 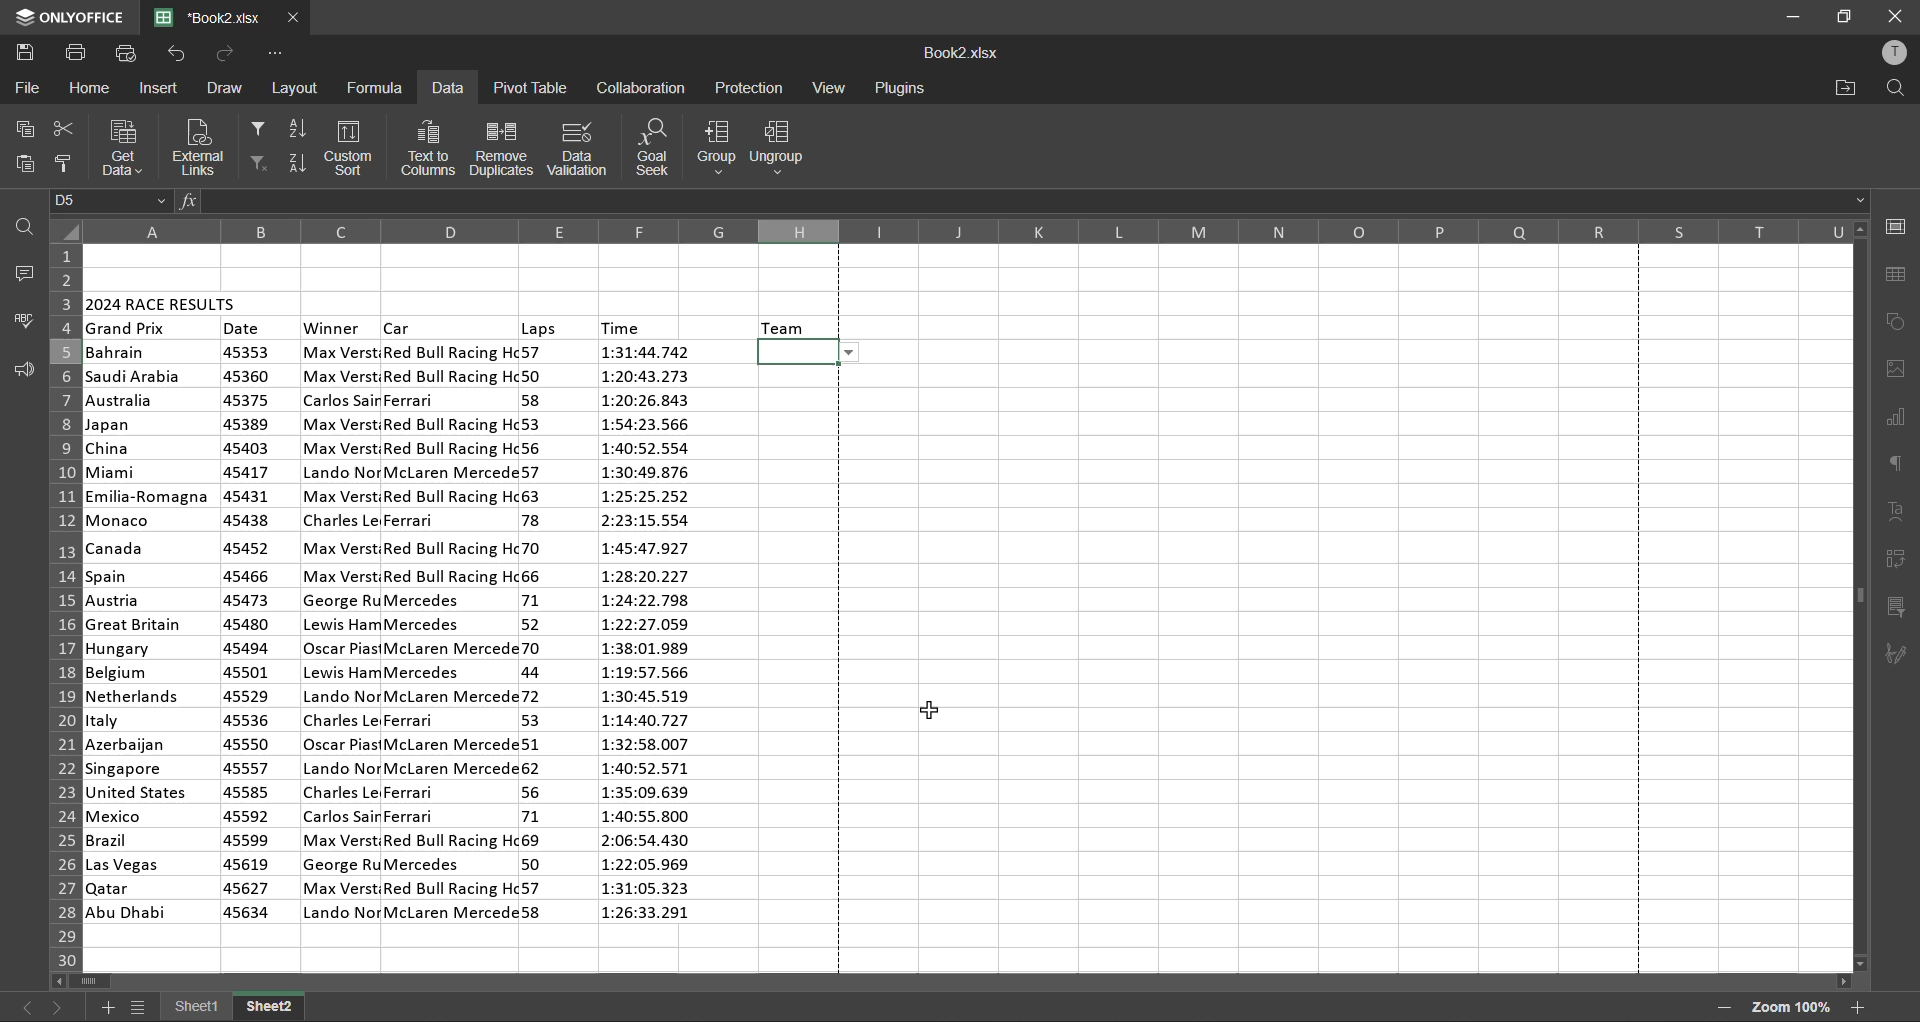 I want to click on external links, so click(x=203, y=146).